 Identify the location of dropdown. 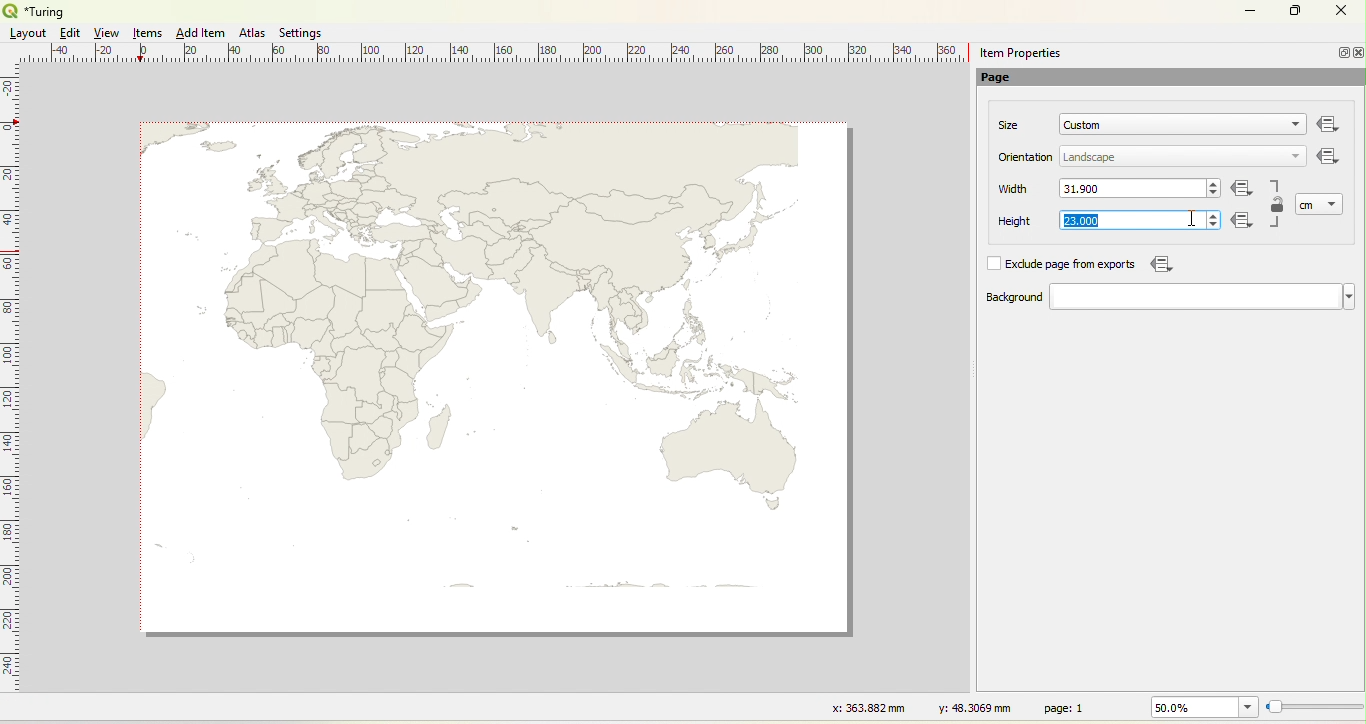
(1291, 126).